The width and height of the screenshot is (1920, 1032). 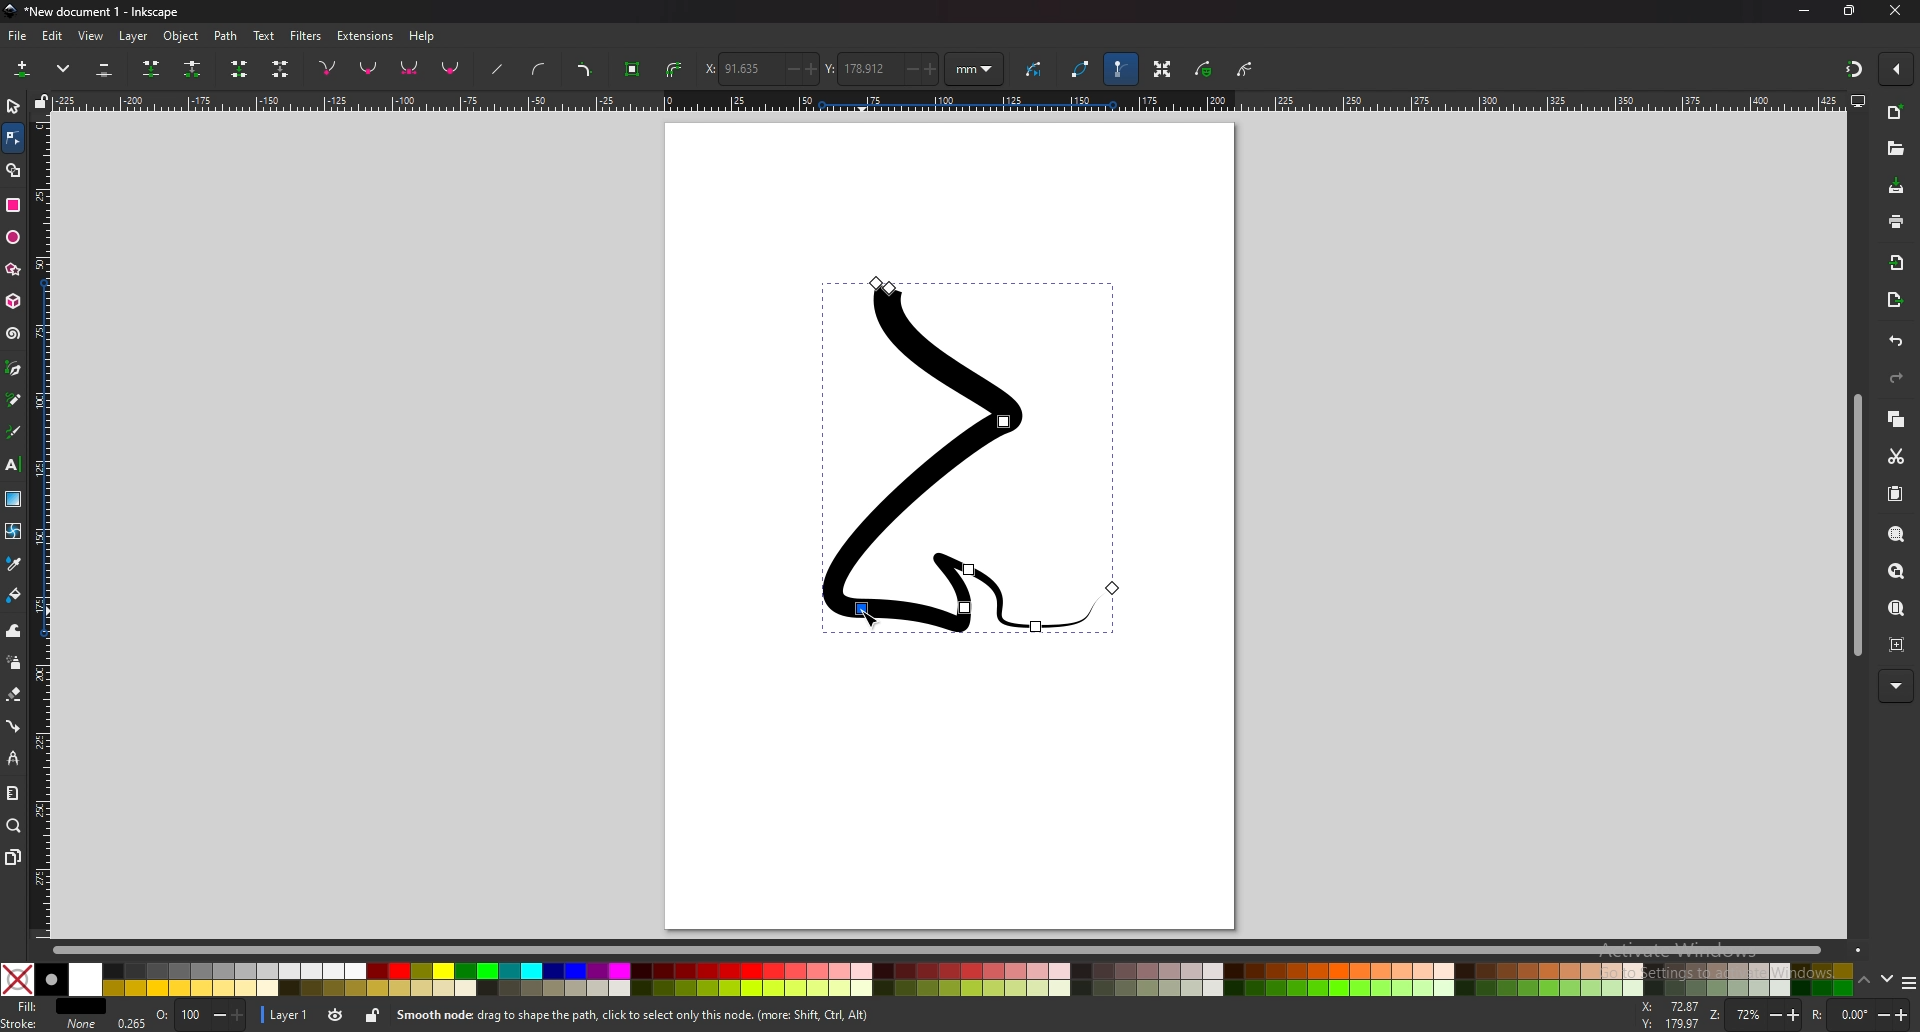 What do you see at coordinates (178, 1016) in the screenshot?
I see `Opacity` at bounding box center [178, 1016].